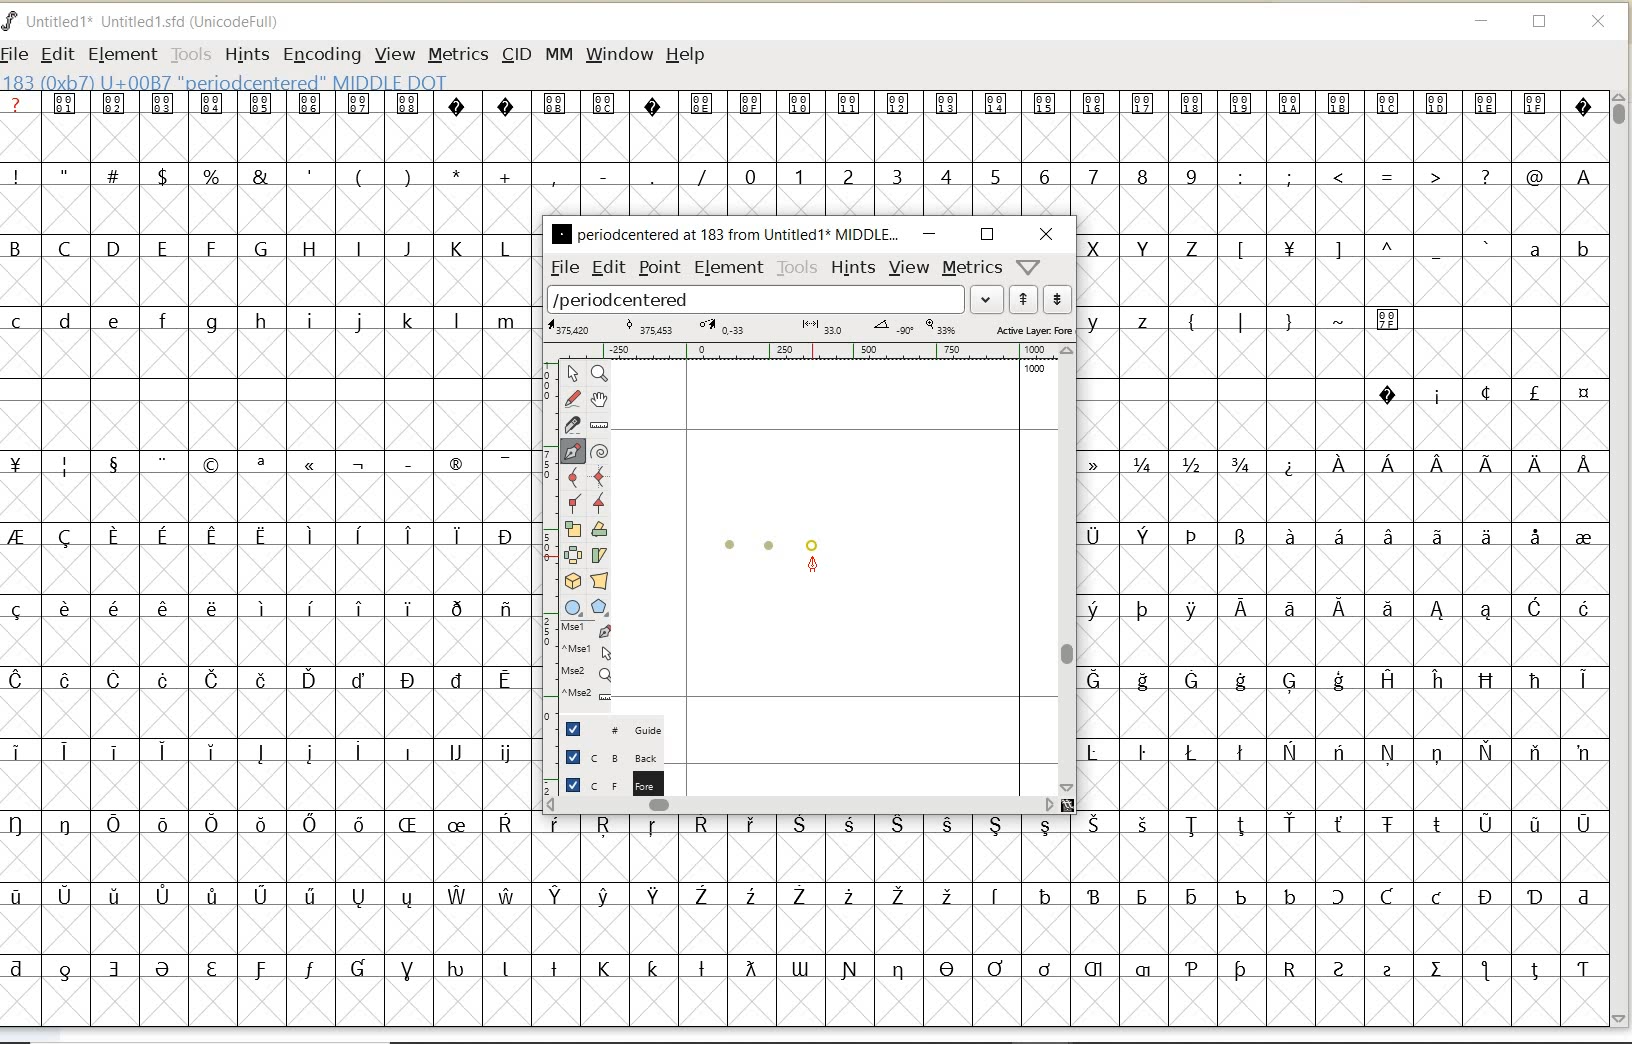  I want to click on SCROLLBAR, so click(1622, 559).